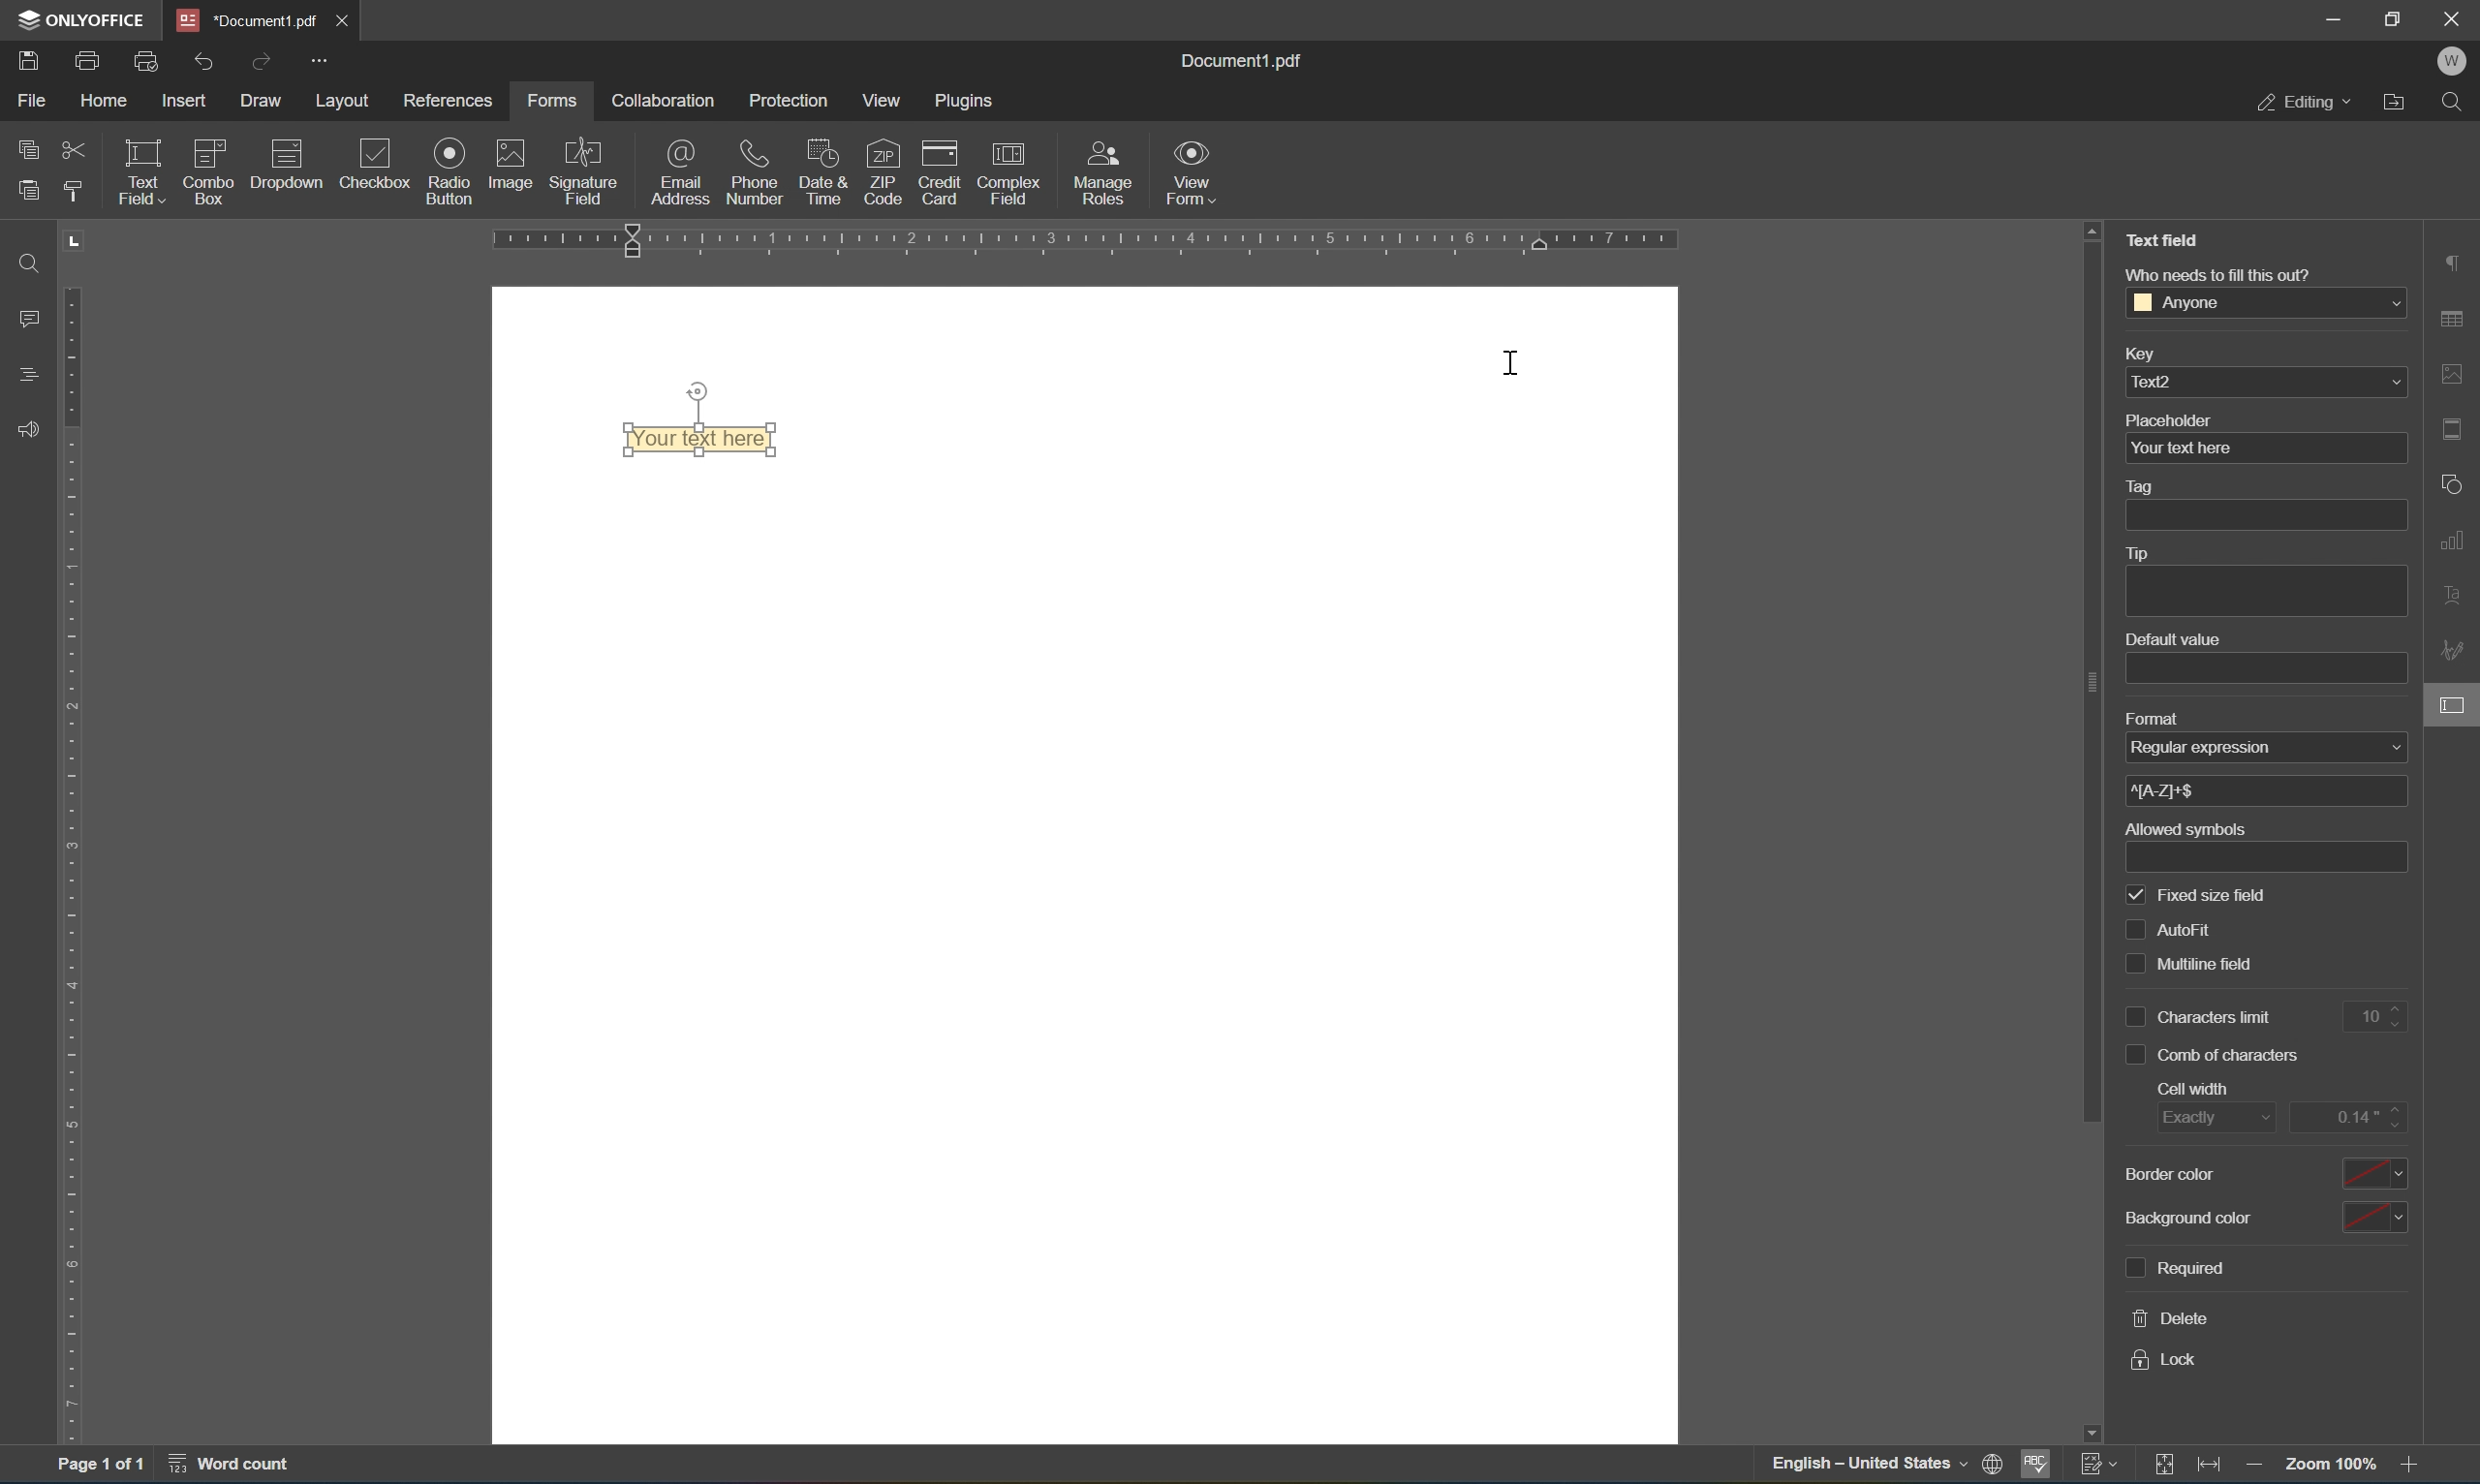 The width and height of the screenshot is (2480, 1484). I want to click on redo, so click(262, 61).